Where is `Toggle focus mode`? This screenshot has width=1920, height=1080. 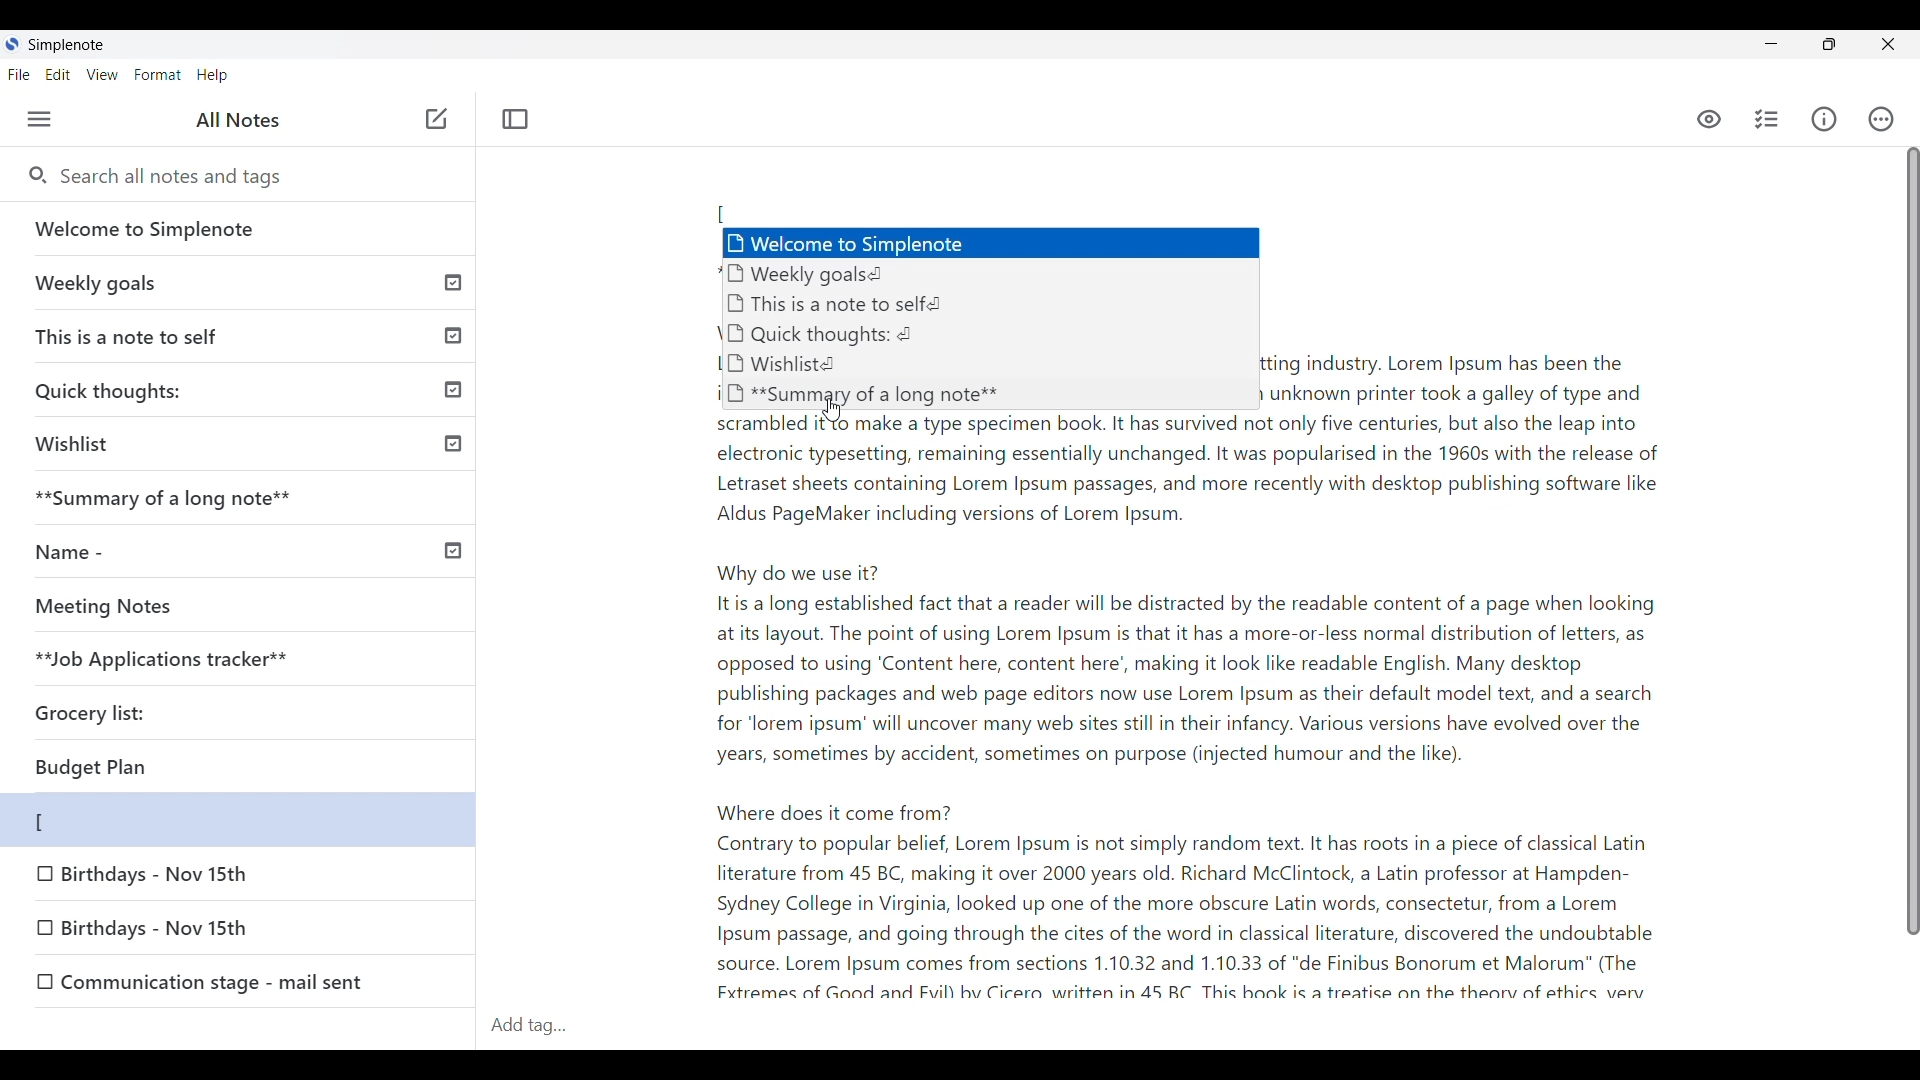
Toggle focus mode is located at coordinates (515, 119).